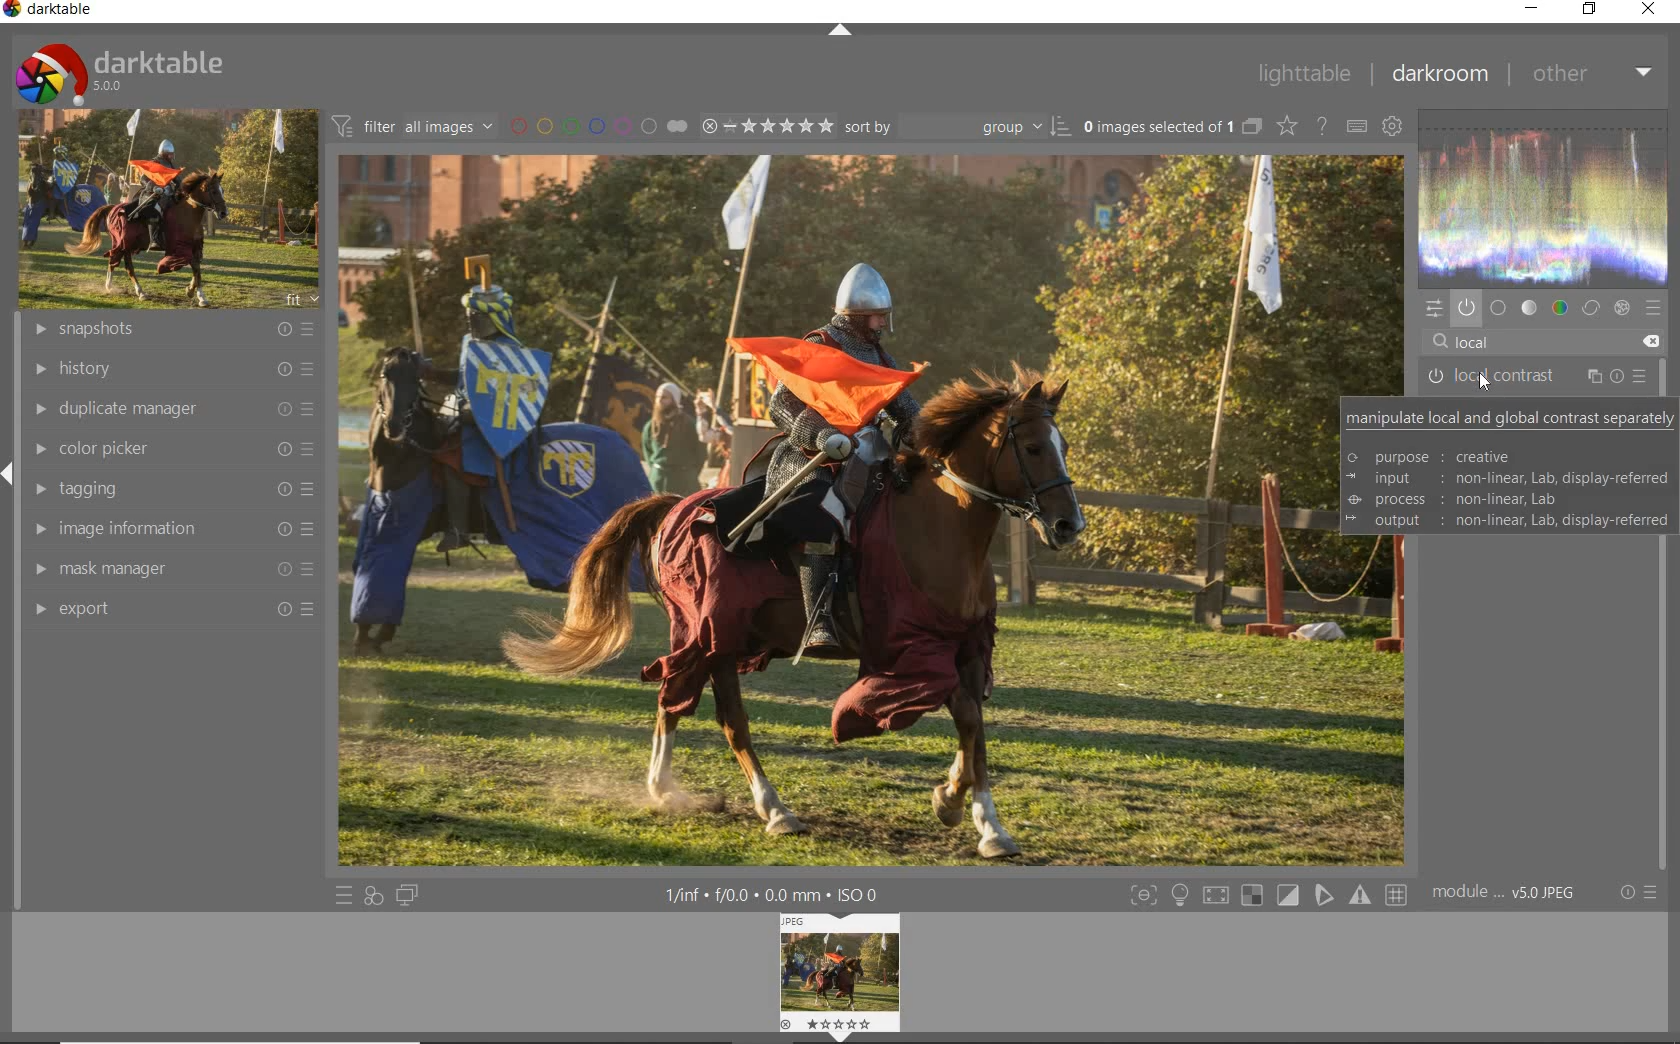  I want to click on selected Image range rating, so click(766, 125).